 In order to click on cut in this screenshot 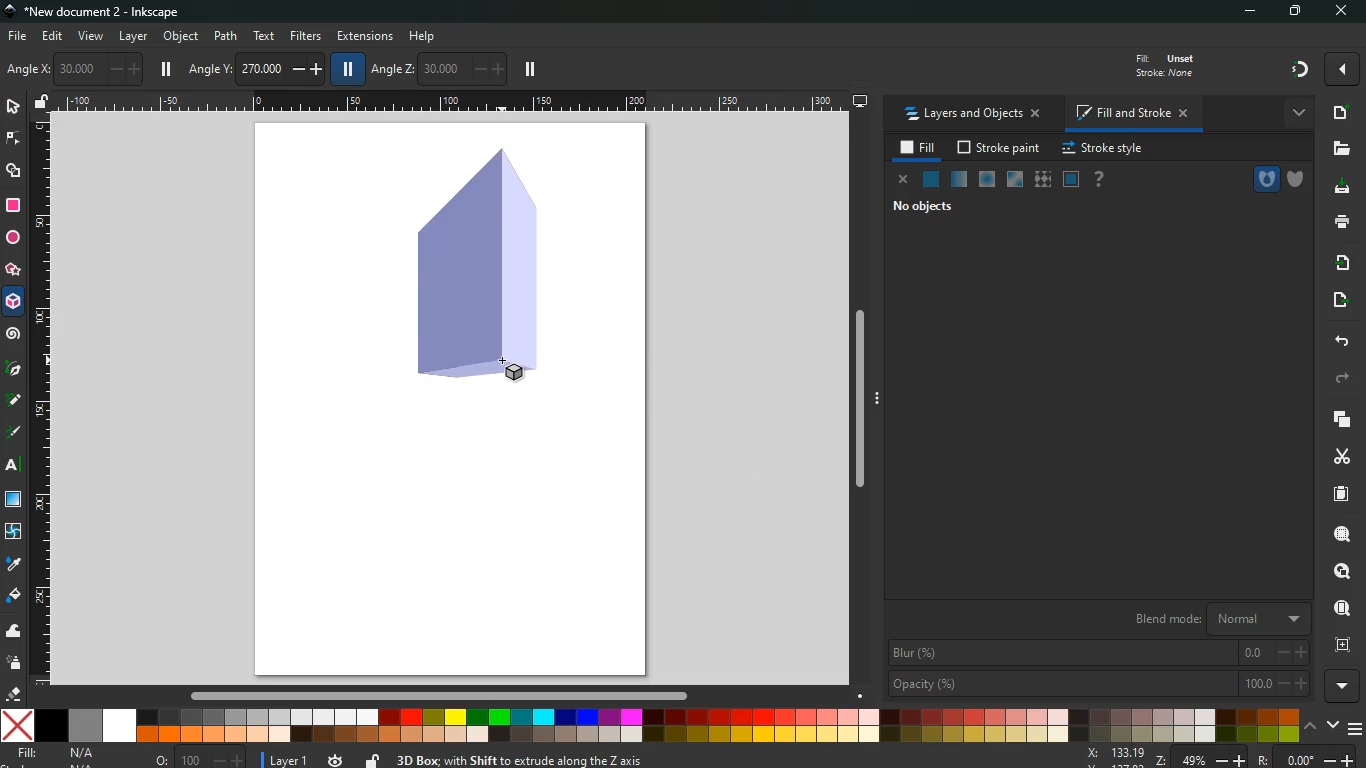, I will do `click(1342, 456)`.